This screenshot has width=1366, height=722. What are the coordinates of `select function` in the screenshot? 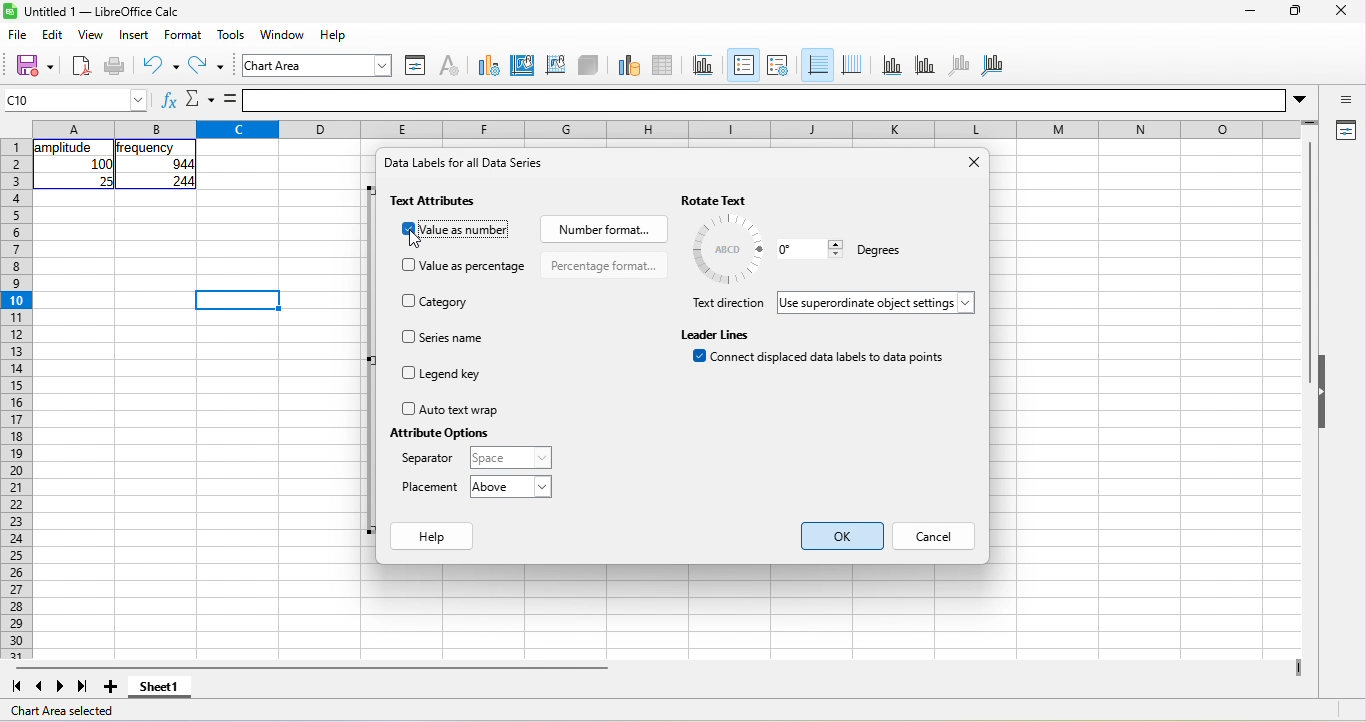 It's located at (199, 101).